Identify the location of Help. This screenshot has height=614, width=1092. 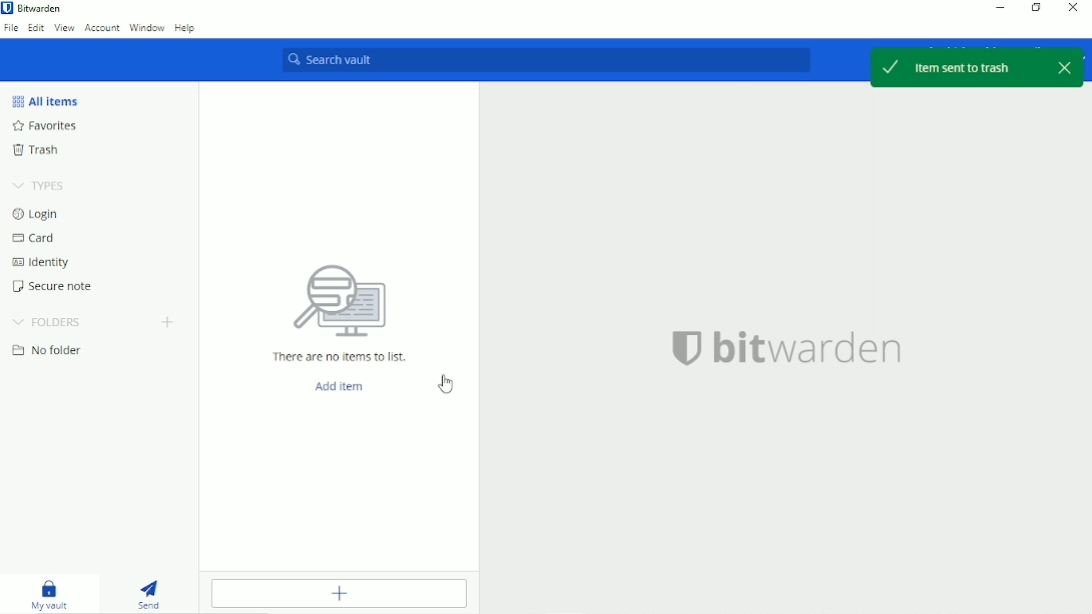
(184, 29).